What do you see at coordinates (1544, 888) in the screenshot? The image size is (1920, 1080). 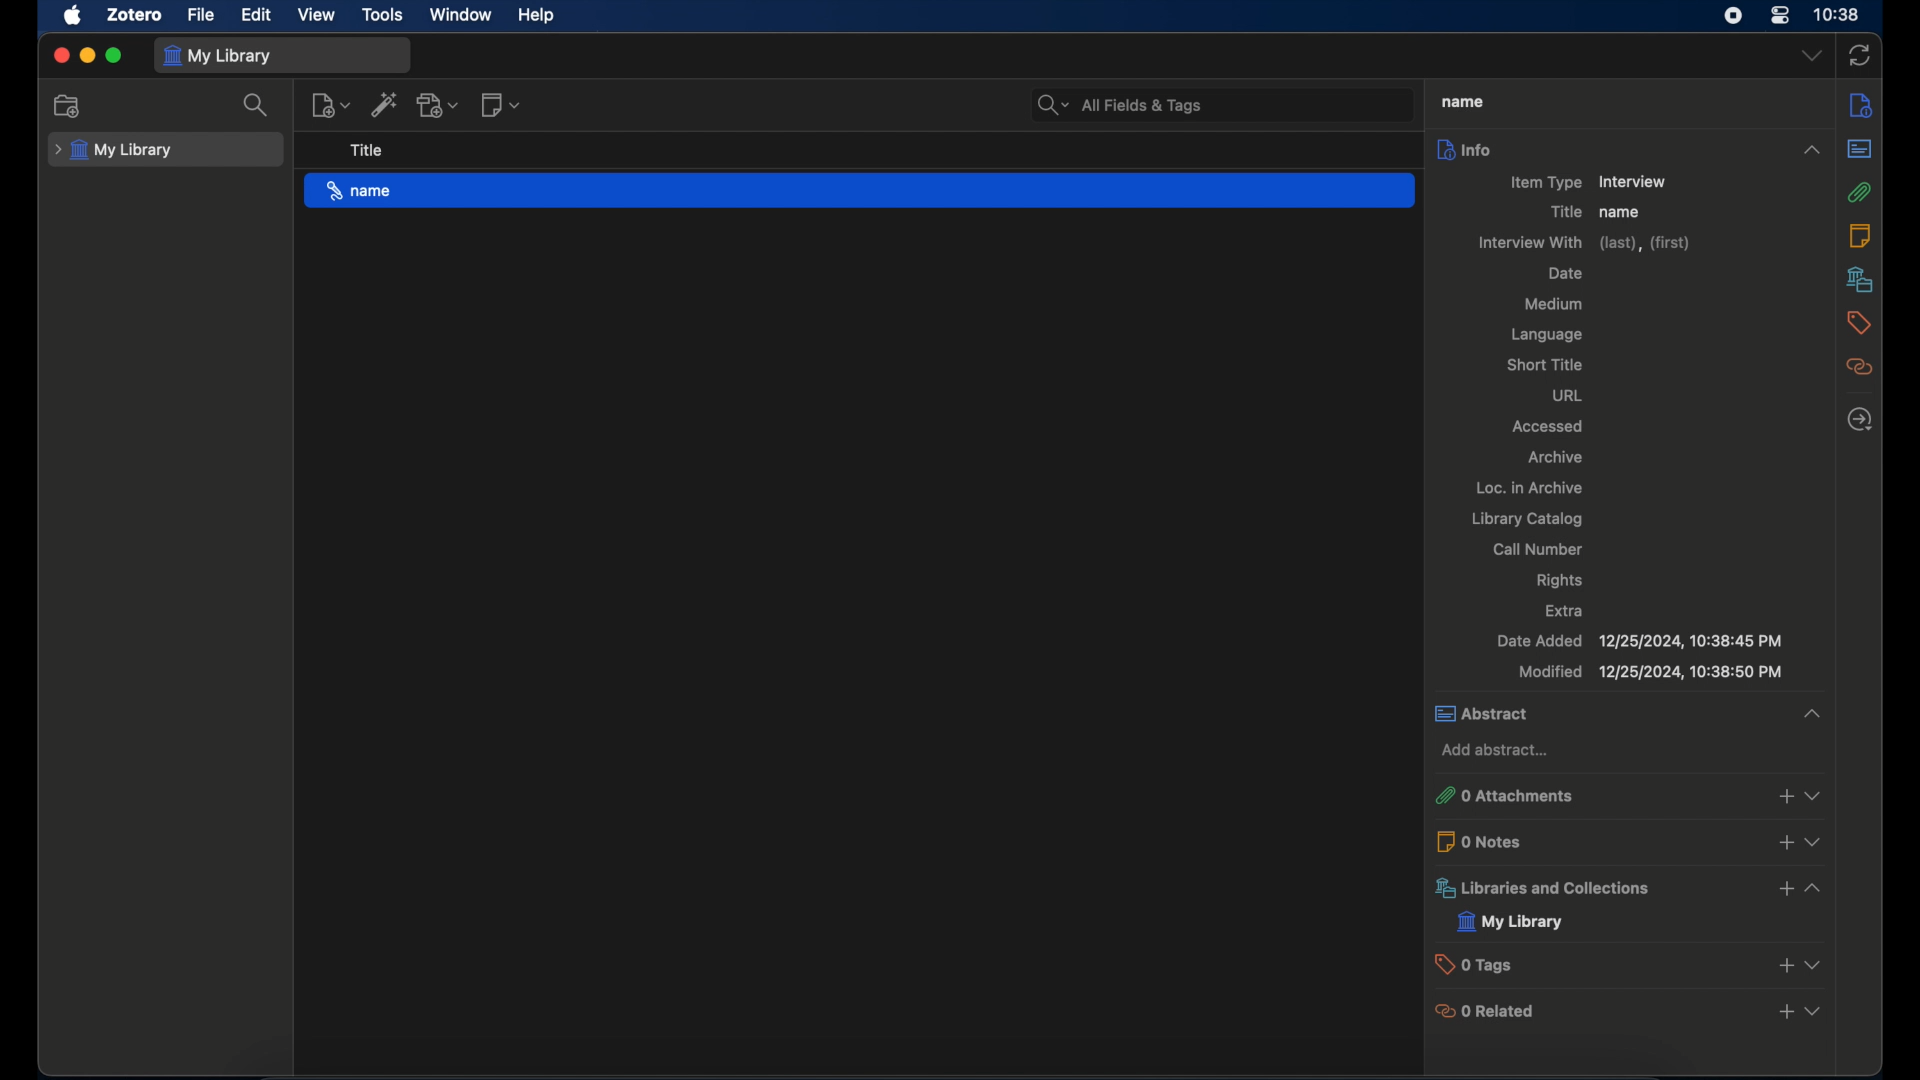 I see `libraries and collections` at bounding box center [1544, 888].